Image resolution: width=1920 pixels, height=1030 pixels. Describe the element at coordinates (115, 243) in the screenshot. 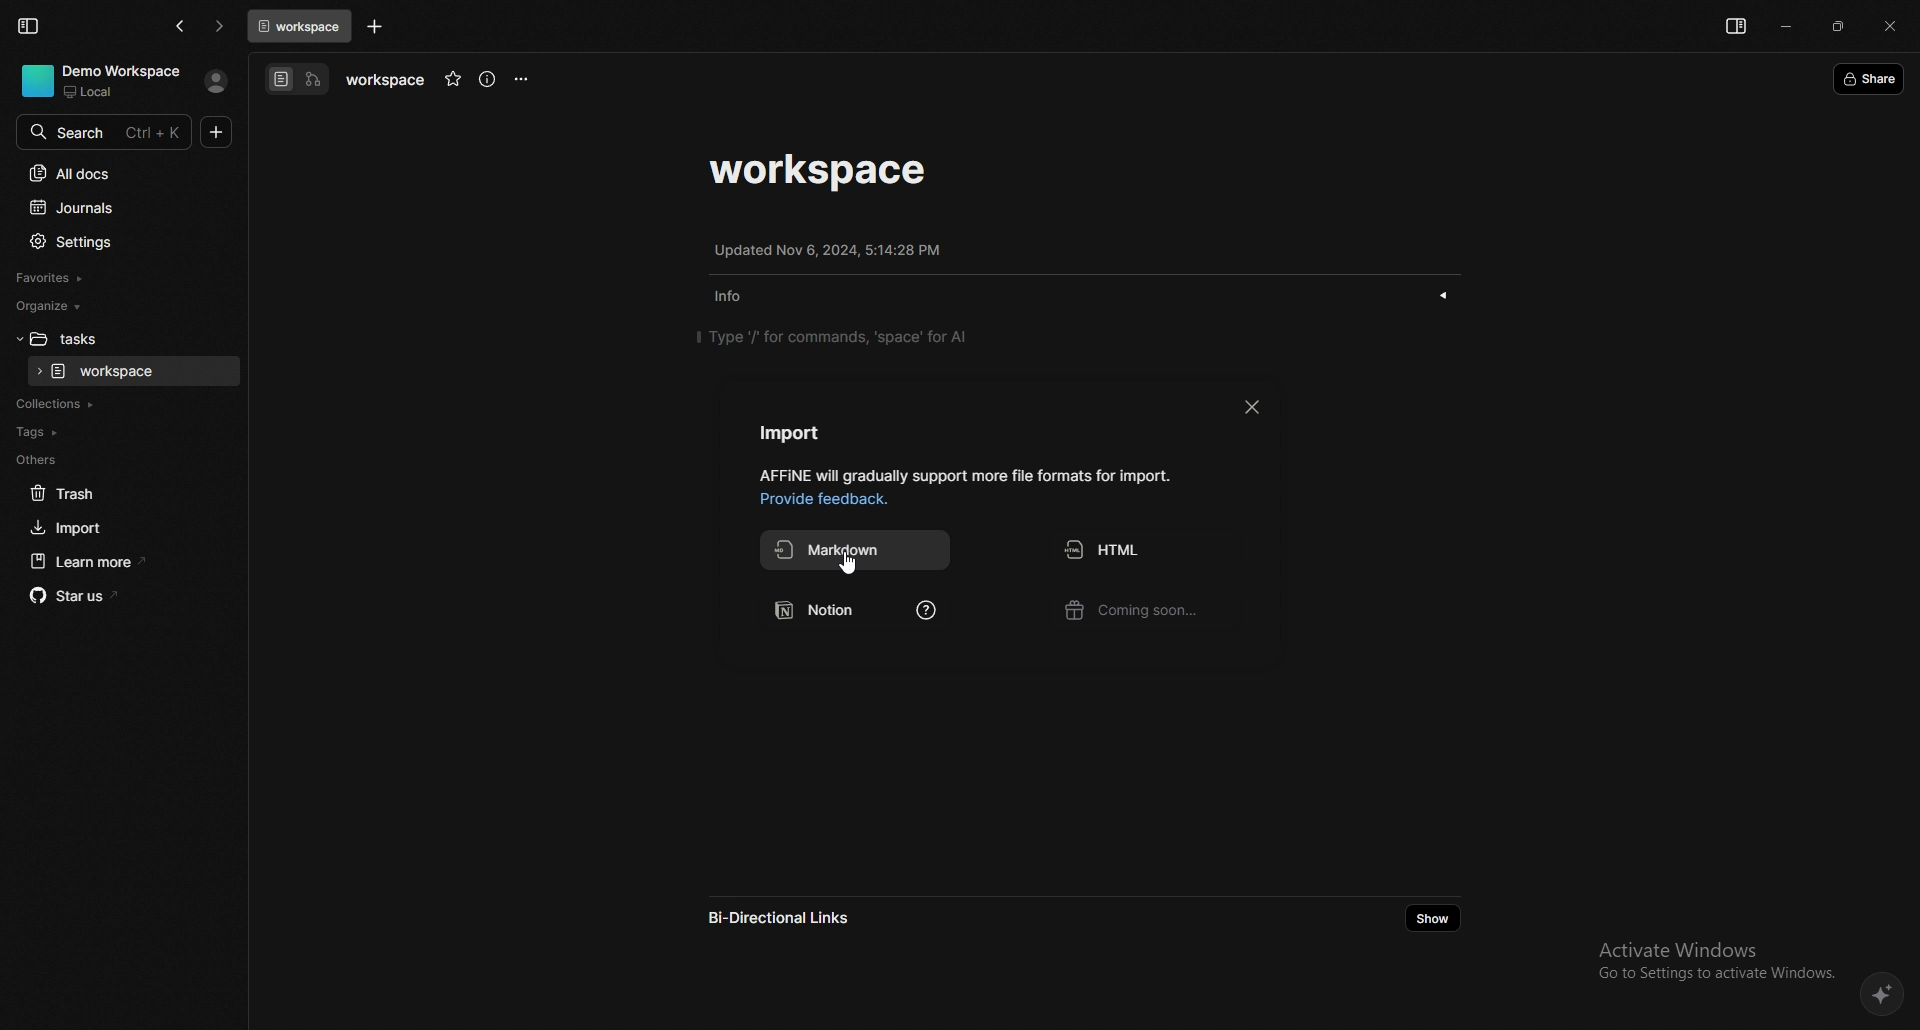

I see `settings` at that location.